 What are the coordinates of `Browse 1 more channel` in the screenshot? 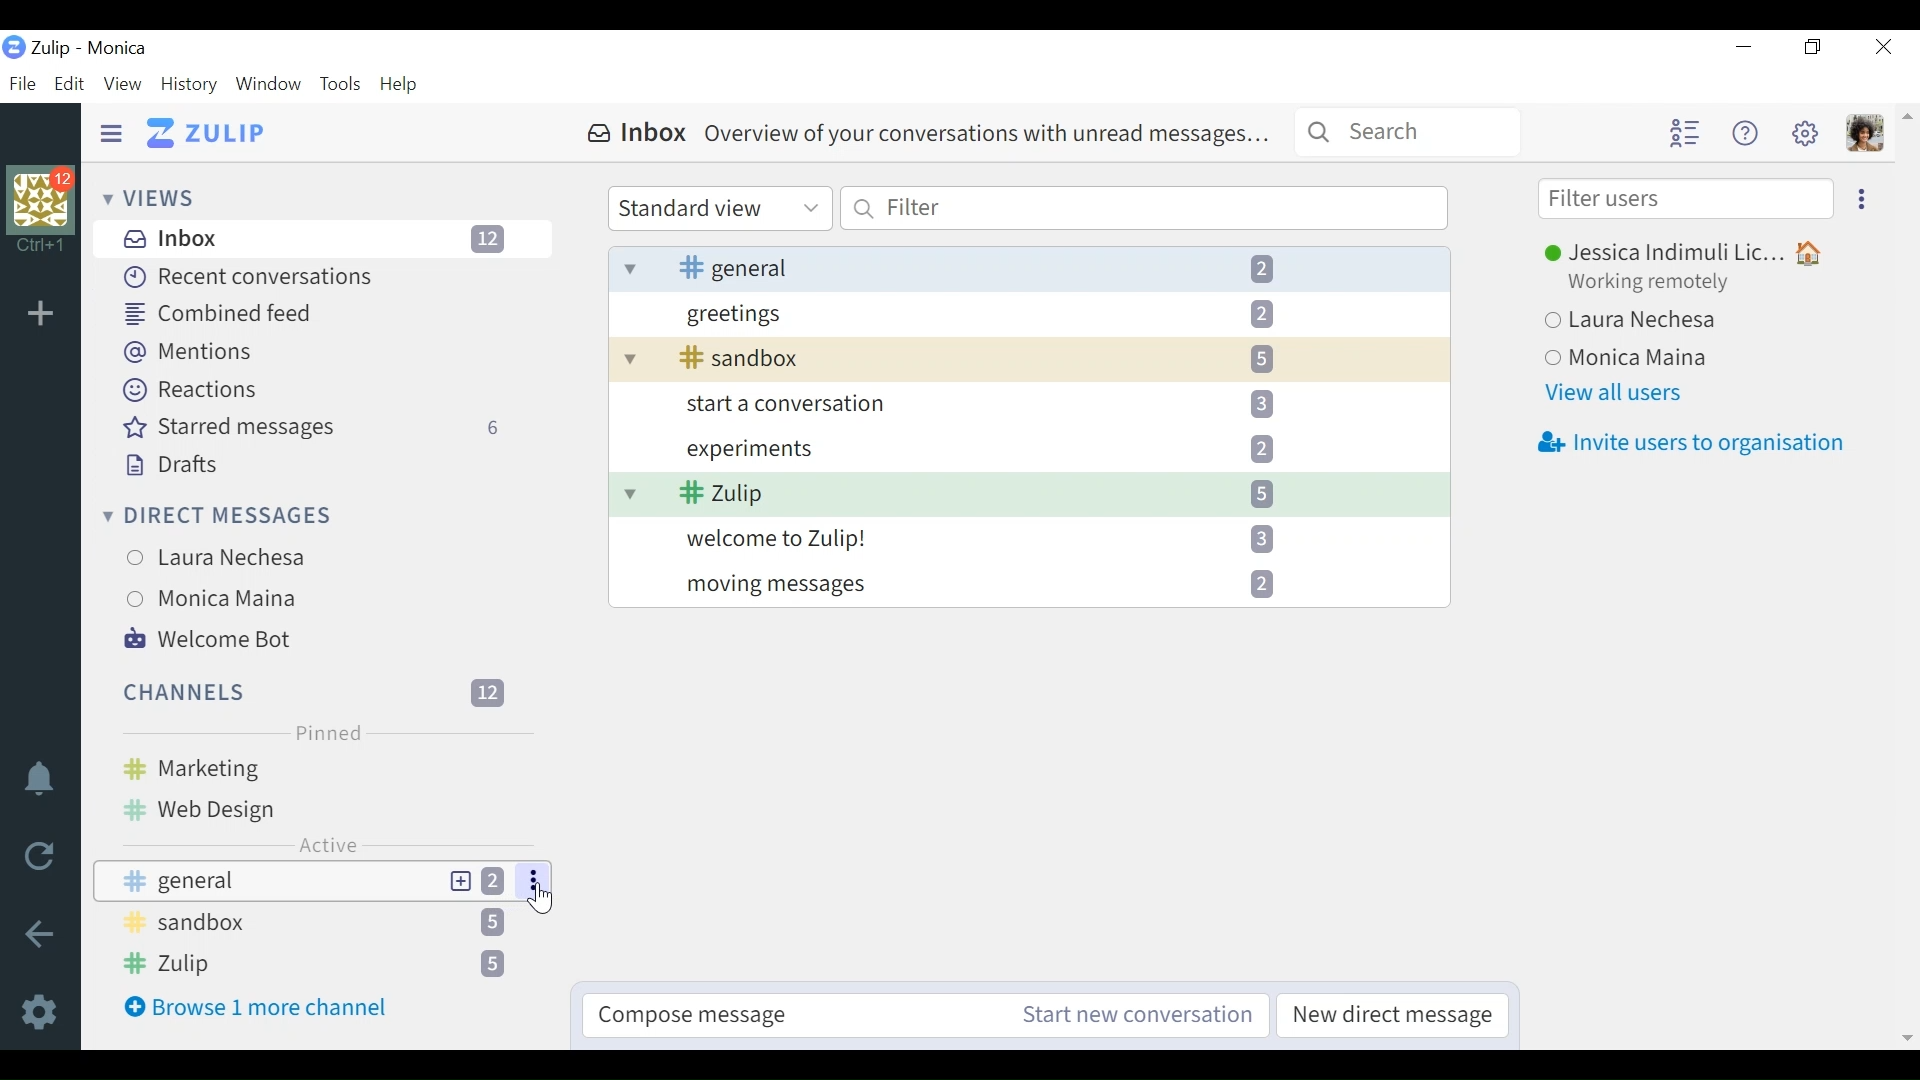 It's located at (267, 1007).